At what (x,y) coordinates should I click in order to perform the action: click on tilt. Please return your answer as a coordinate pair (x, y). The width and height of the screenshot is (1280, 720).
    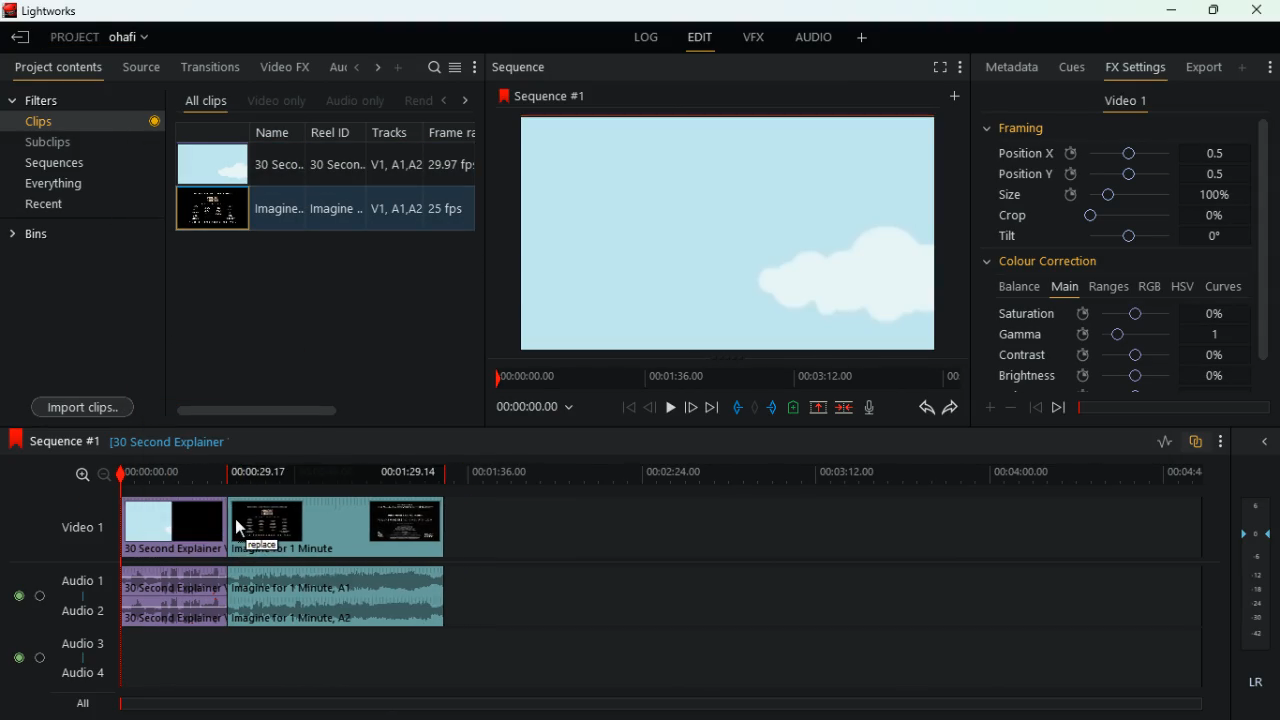
    Looking at the image, I should click on (1113, 238).